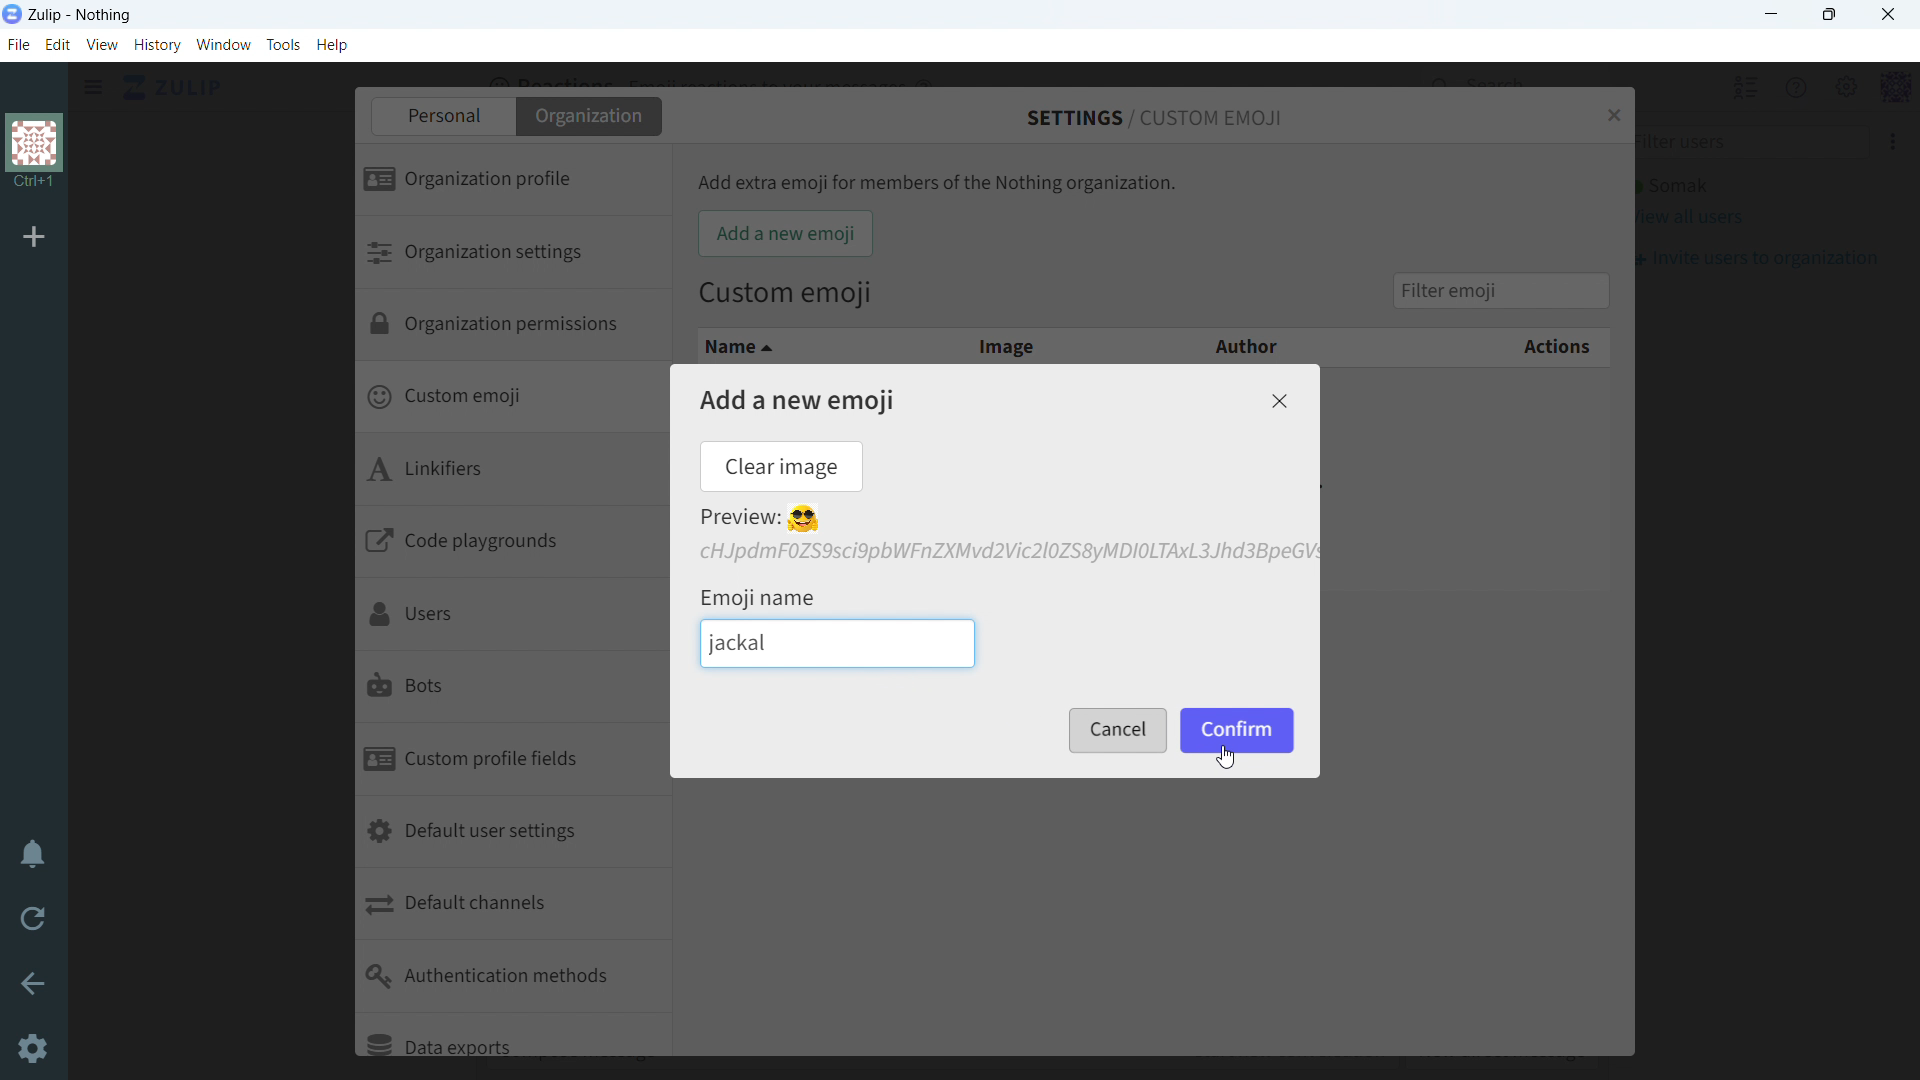 The height and width of the screenshot is (1080, 1920). I want to click on add organization, so click(35, 238).